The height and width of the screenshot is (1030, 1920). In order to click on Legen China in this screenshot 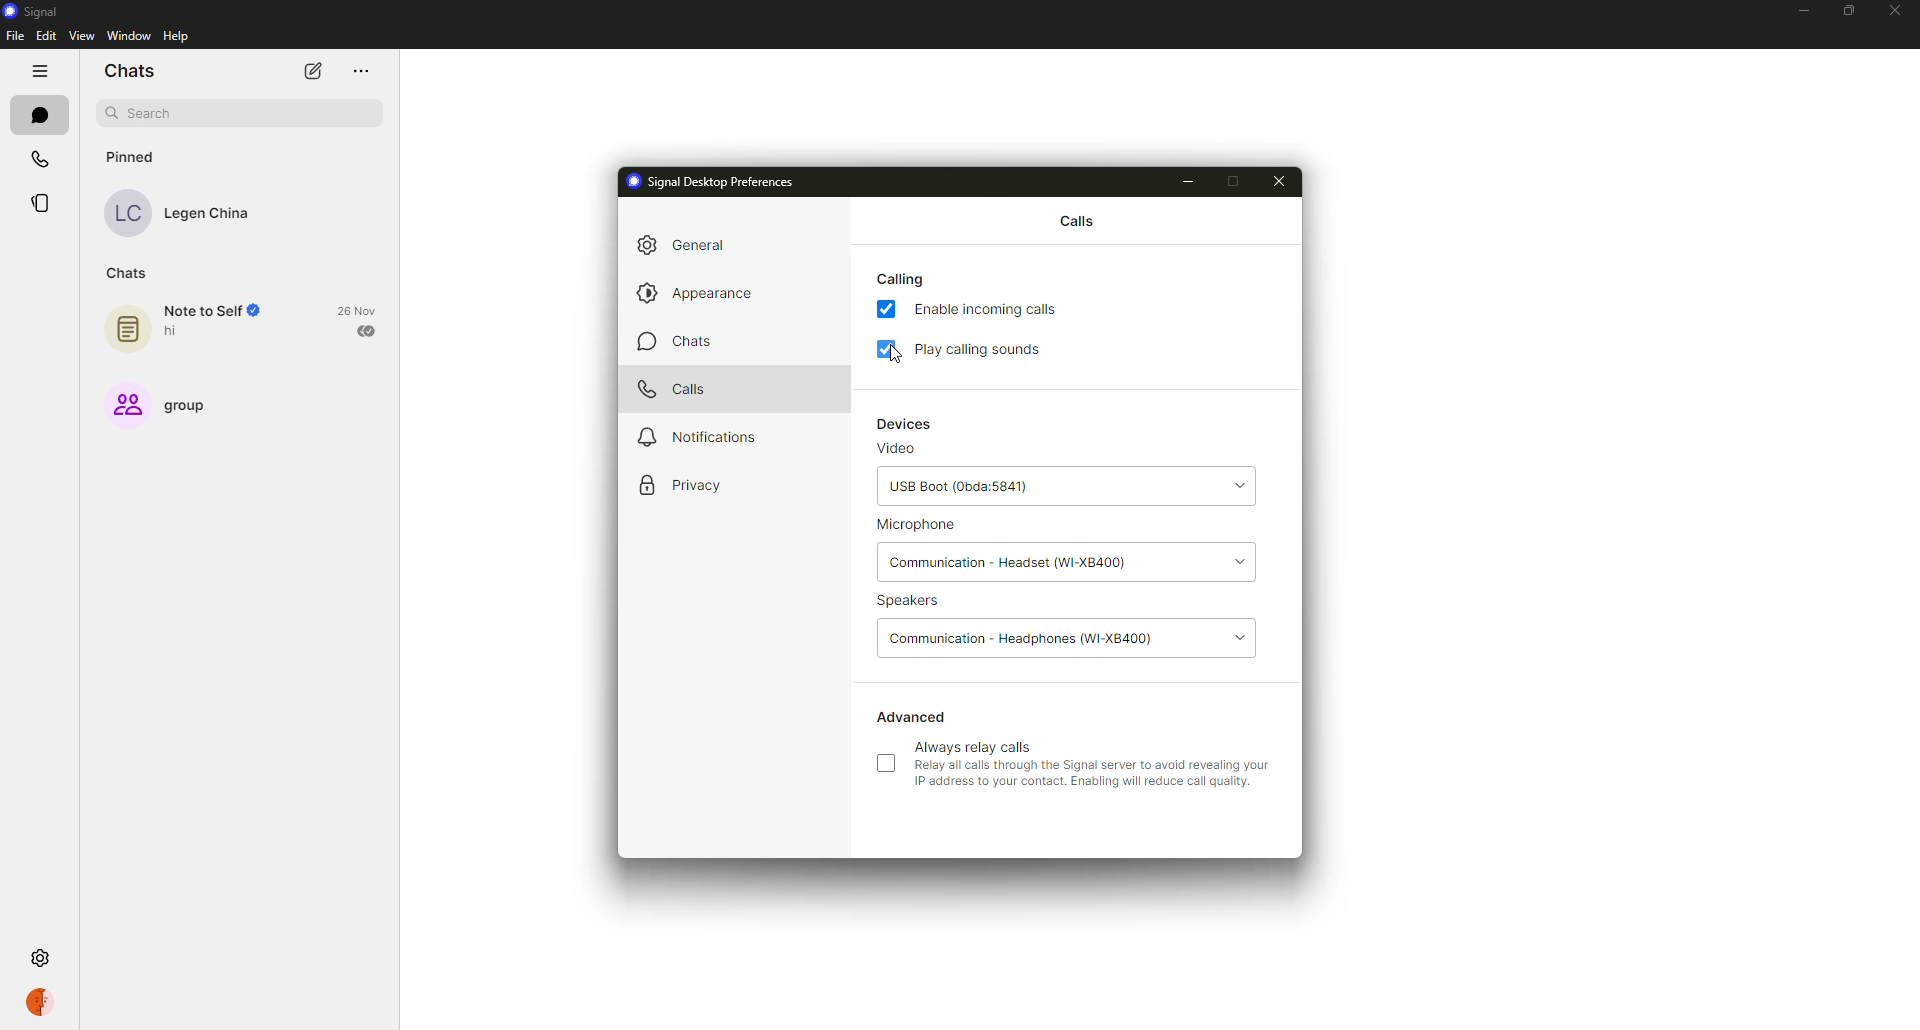, I will do `click(208, 215)`.